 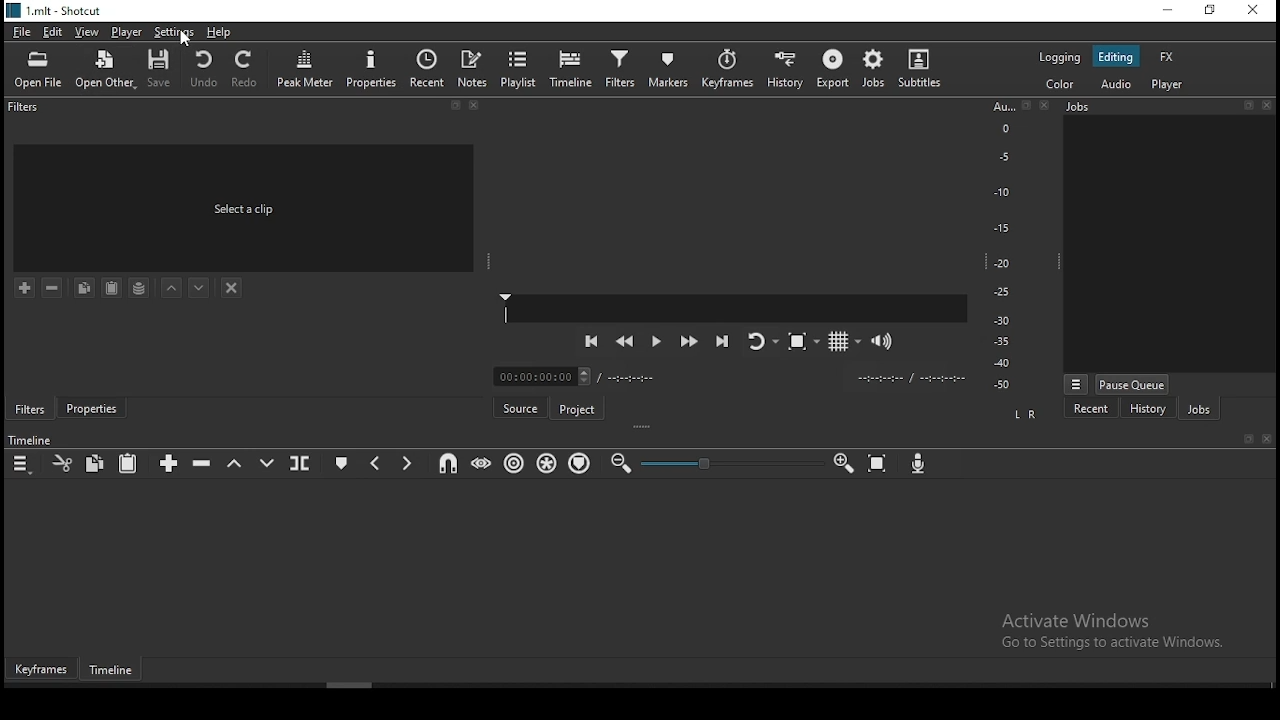 I want to click on timeline menu, so click(x=22, y=462).